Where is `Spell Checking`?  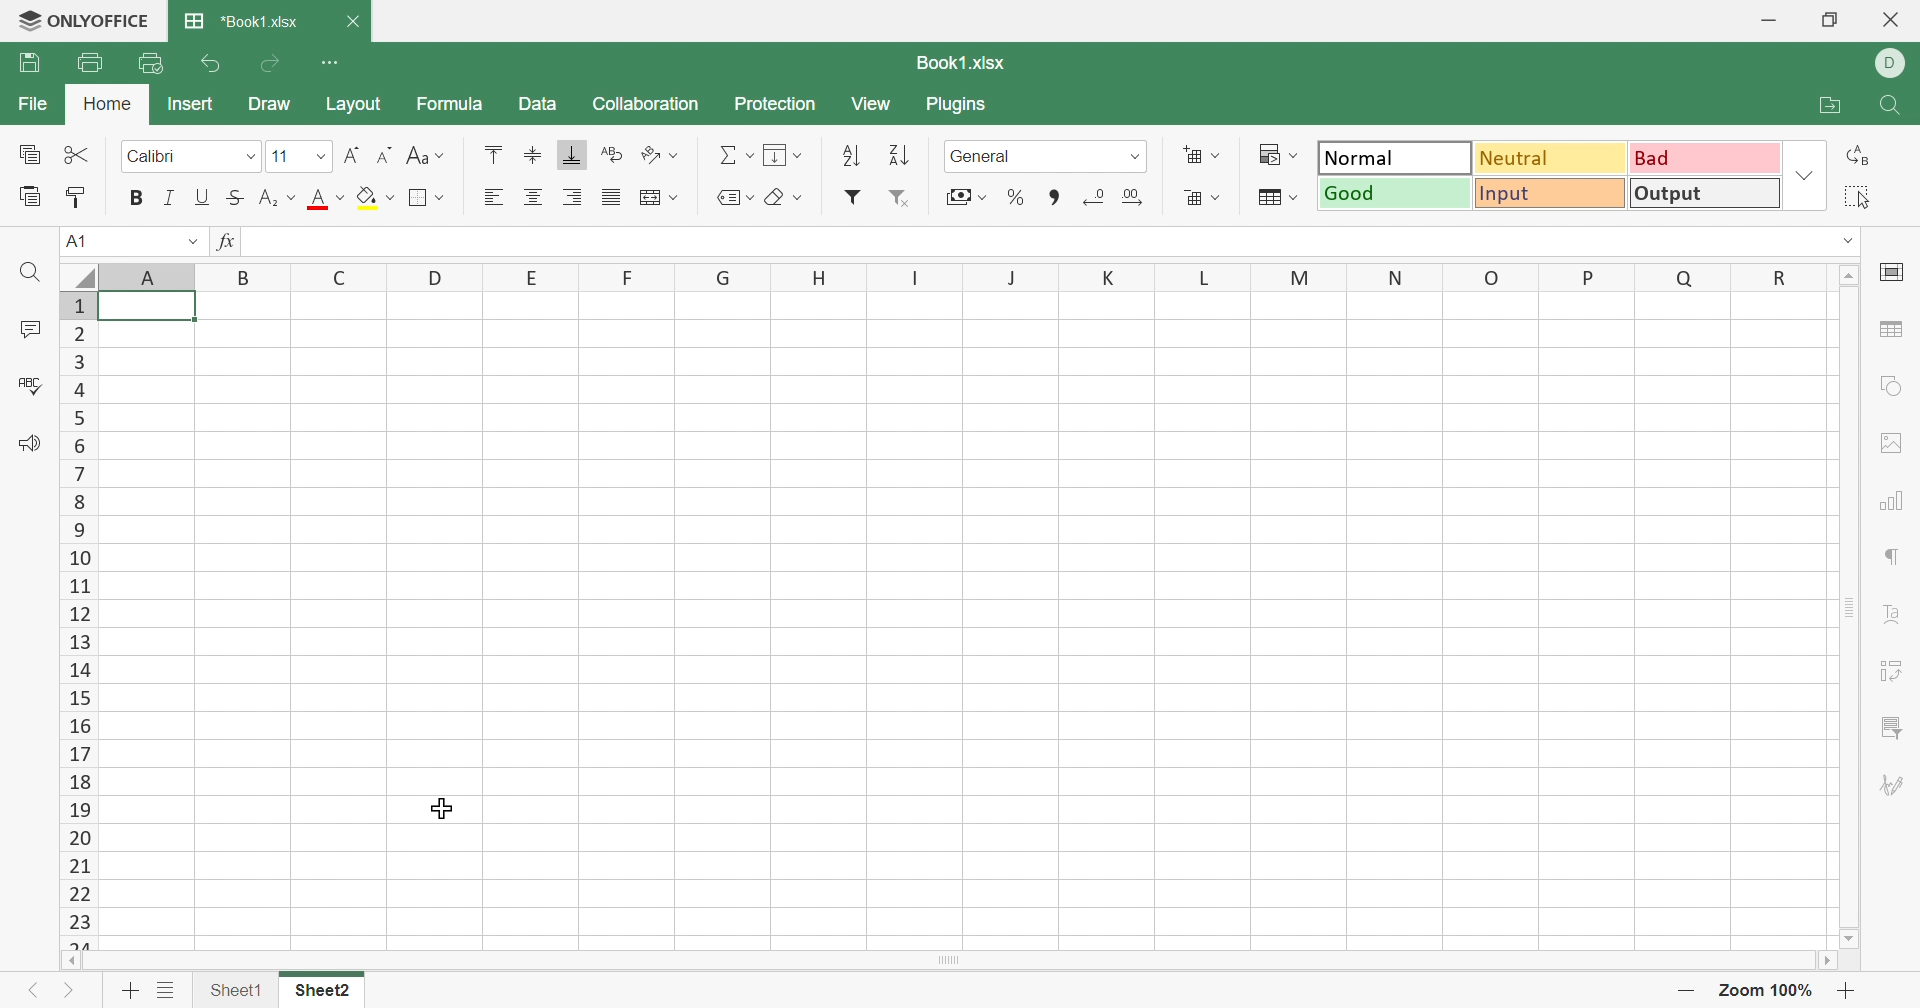
Spell Checking is located at coordinates (30, 384).